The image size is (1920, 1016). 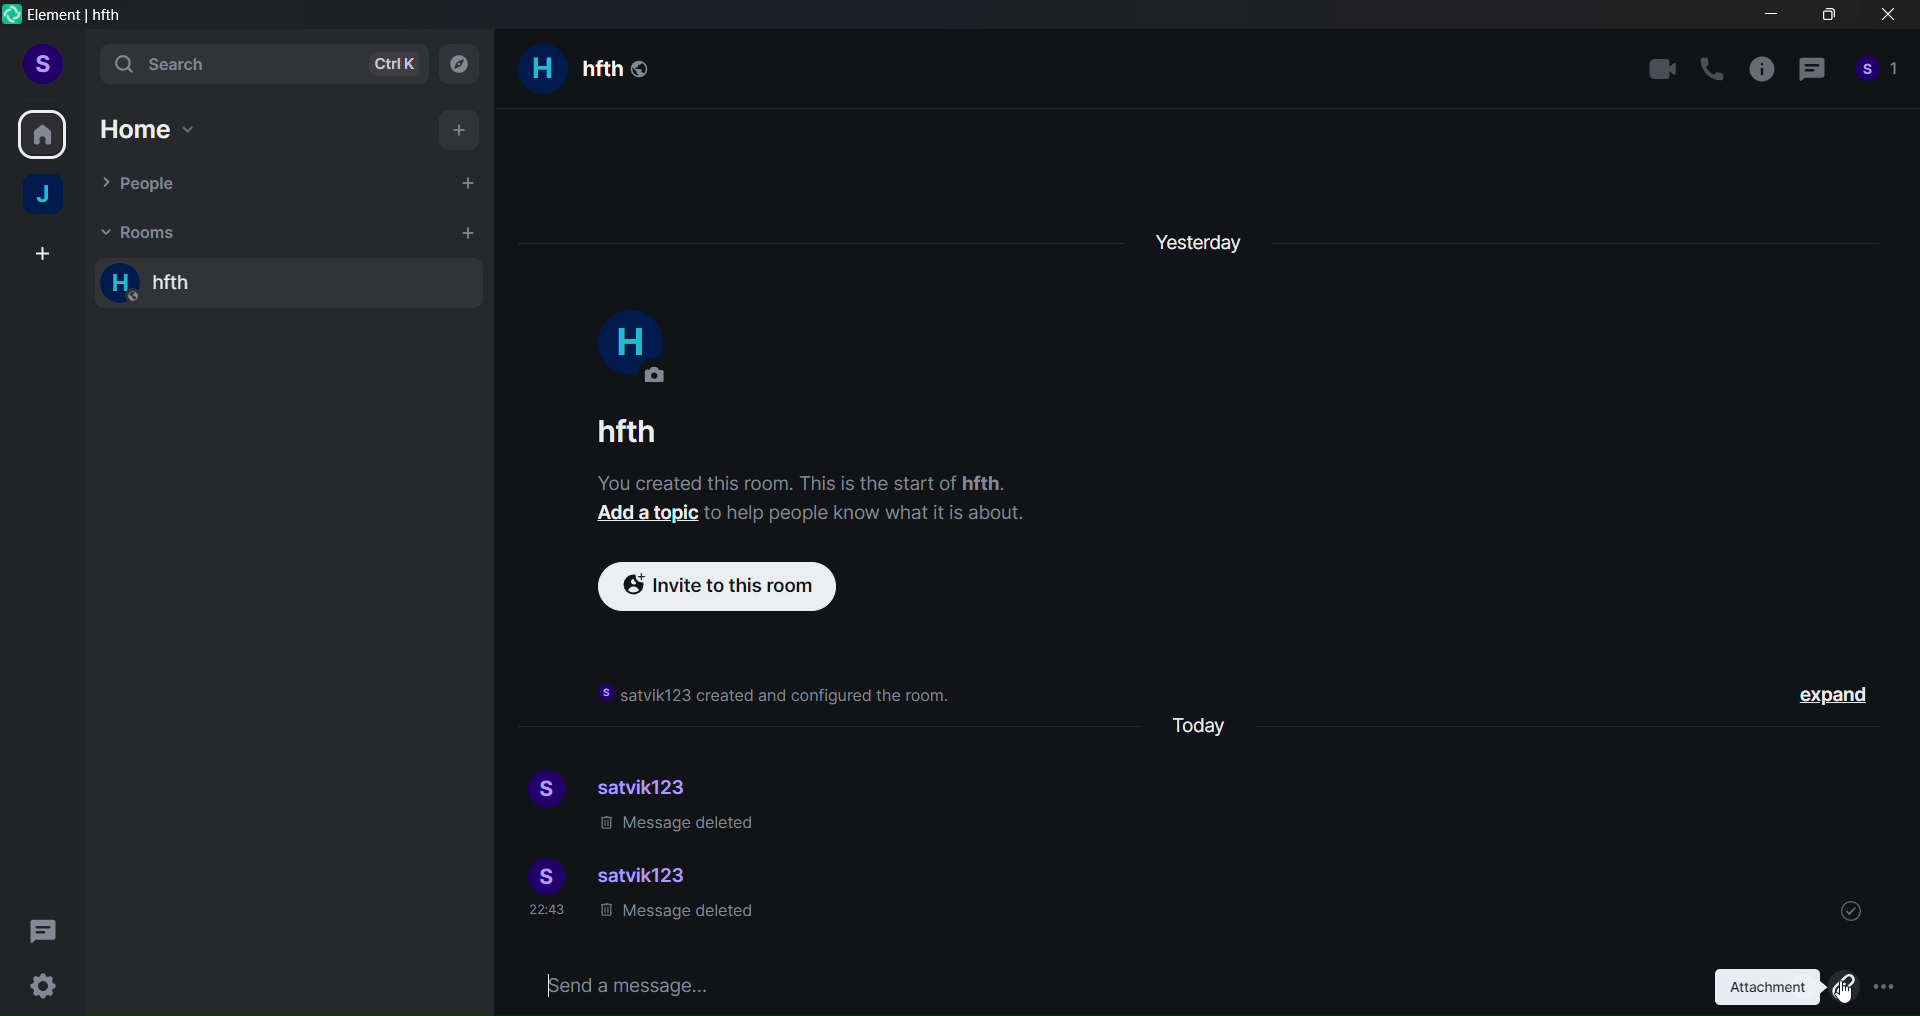 What do you see at coordinates (149, 185) in the screenshot?
I see `people` at bounding box center [149, 185].